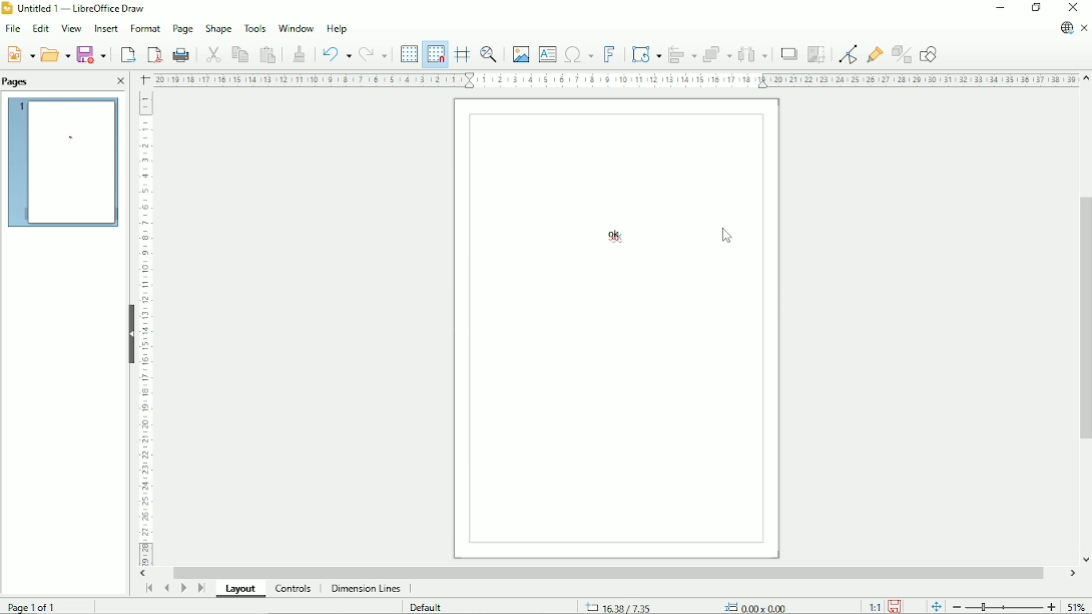 The image size is (1092, 614). Describe the element at coordinates (145, 29) in the screenshot. I see `Format` at that location.